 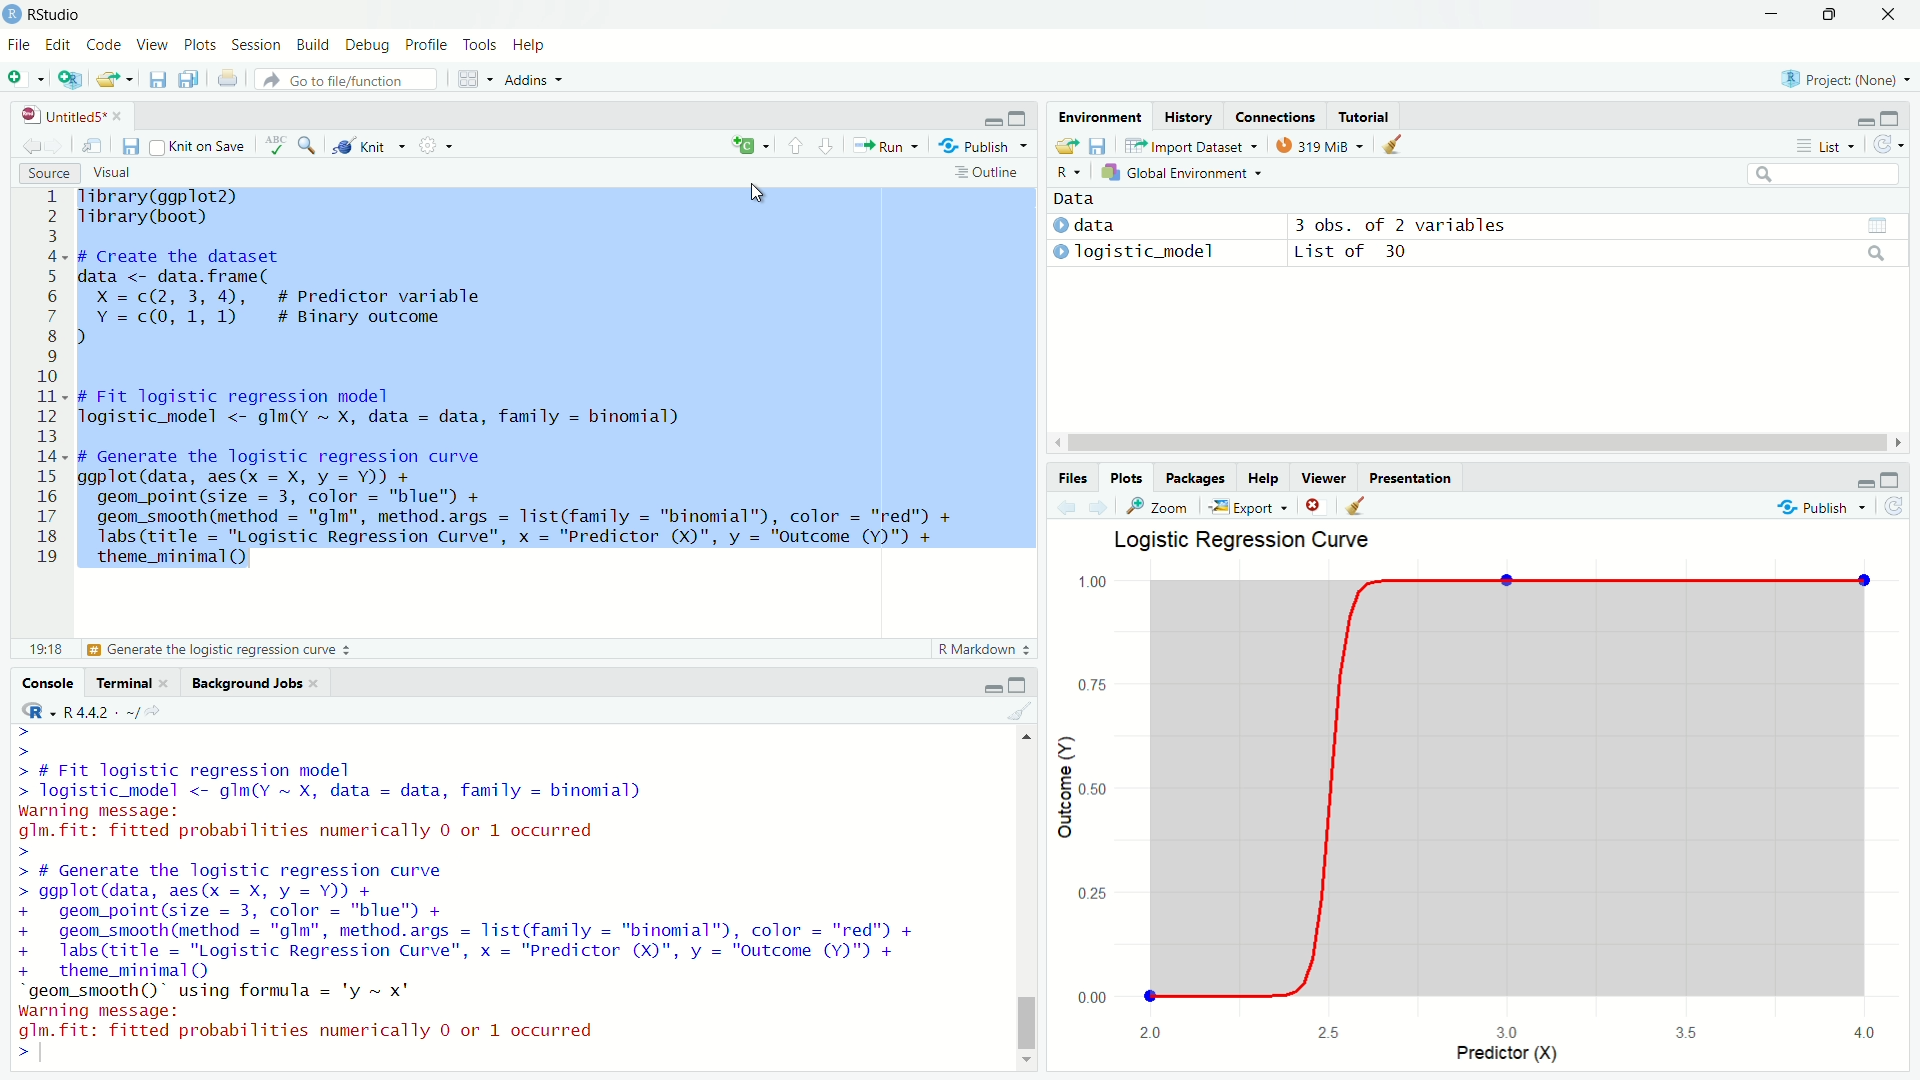 I want to click on Search bar, so click(x=1825, y=175).